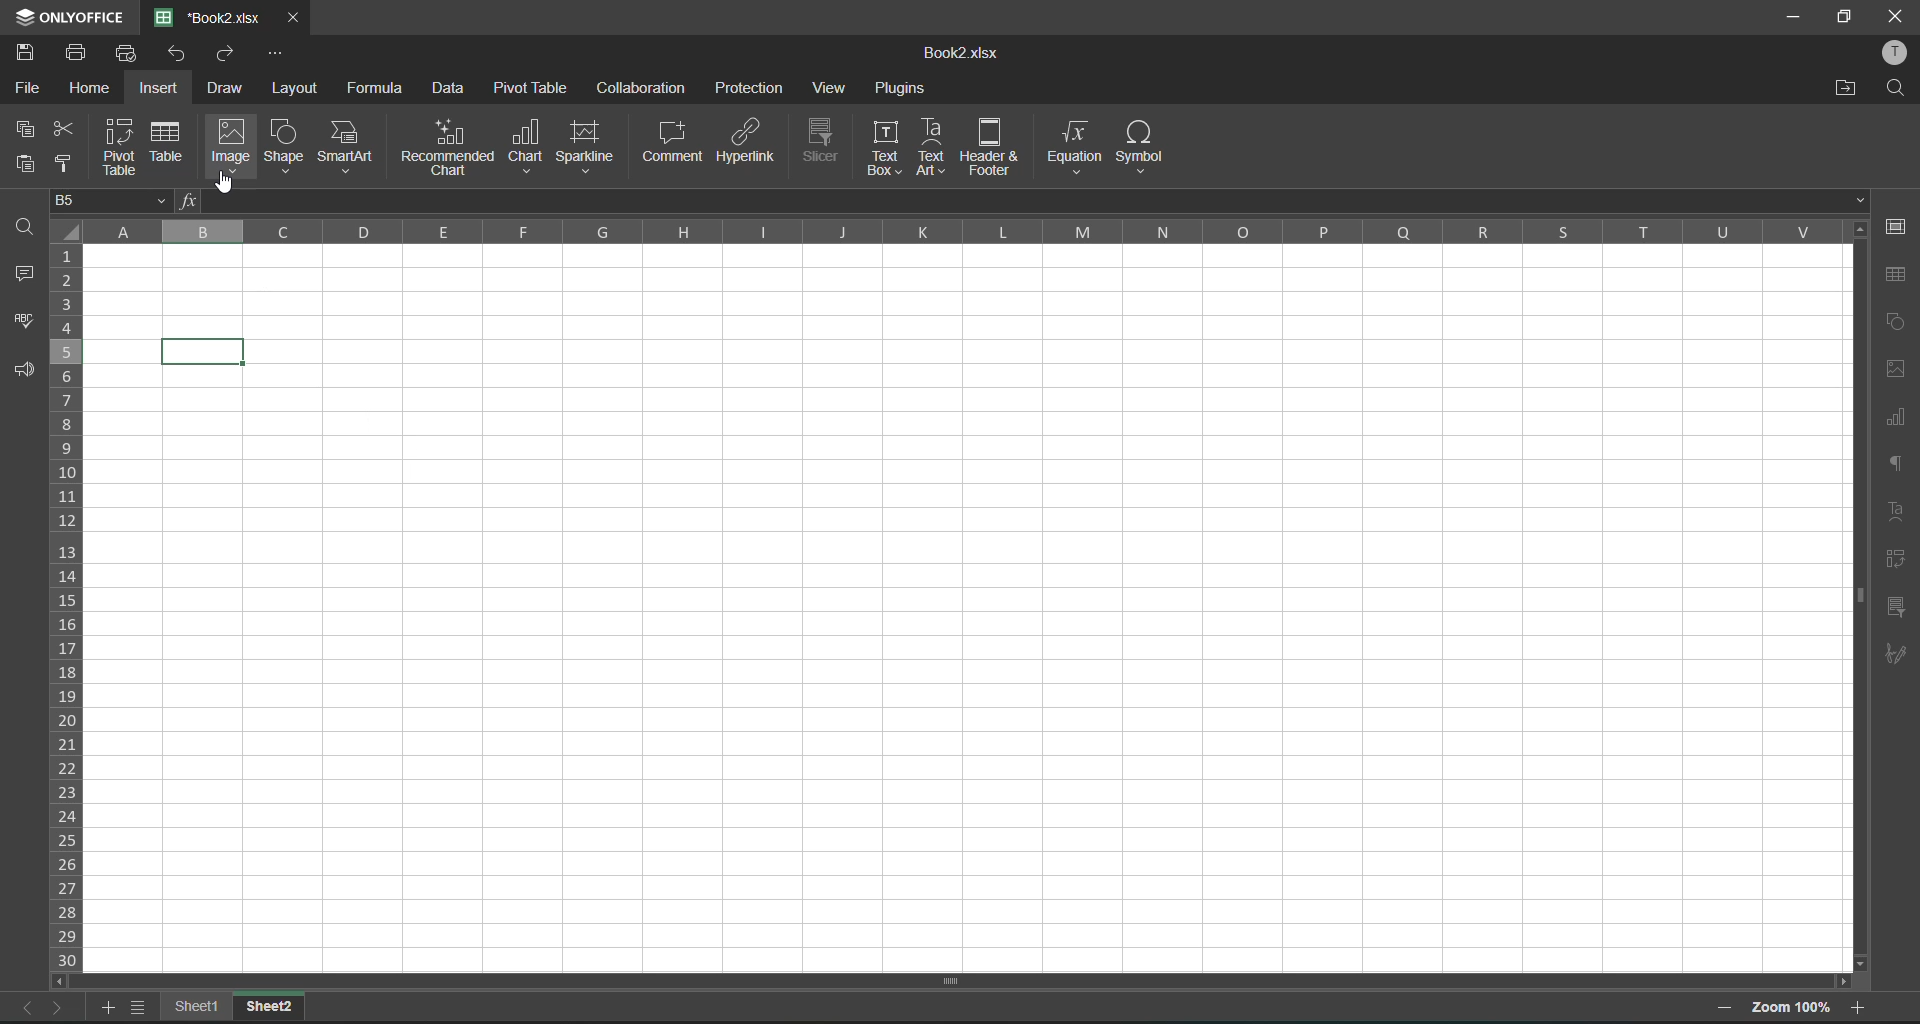 The image size is (1920, 1024). What do you see at coordinates (529, 145) in the screenshot?
I see `chart` at bounding box center [529, 145].